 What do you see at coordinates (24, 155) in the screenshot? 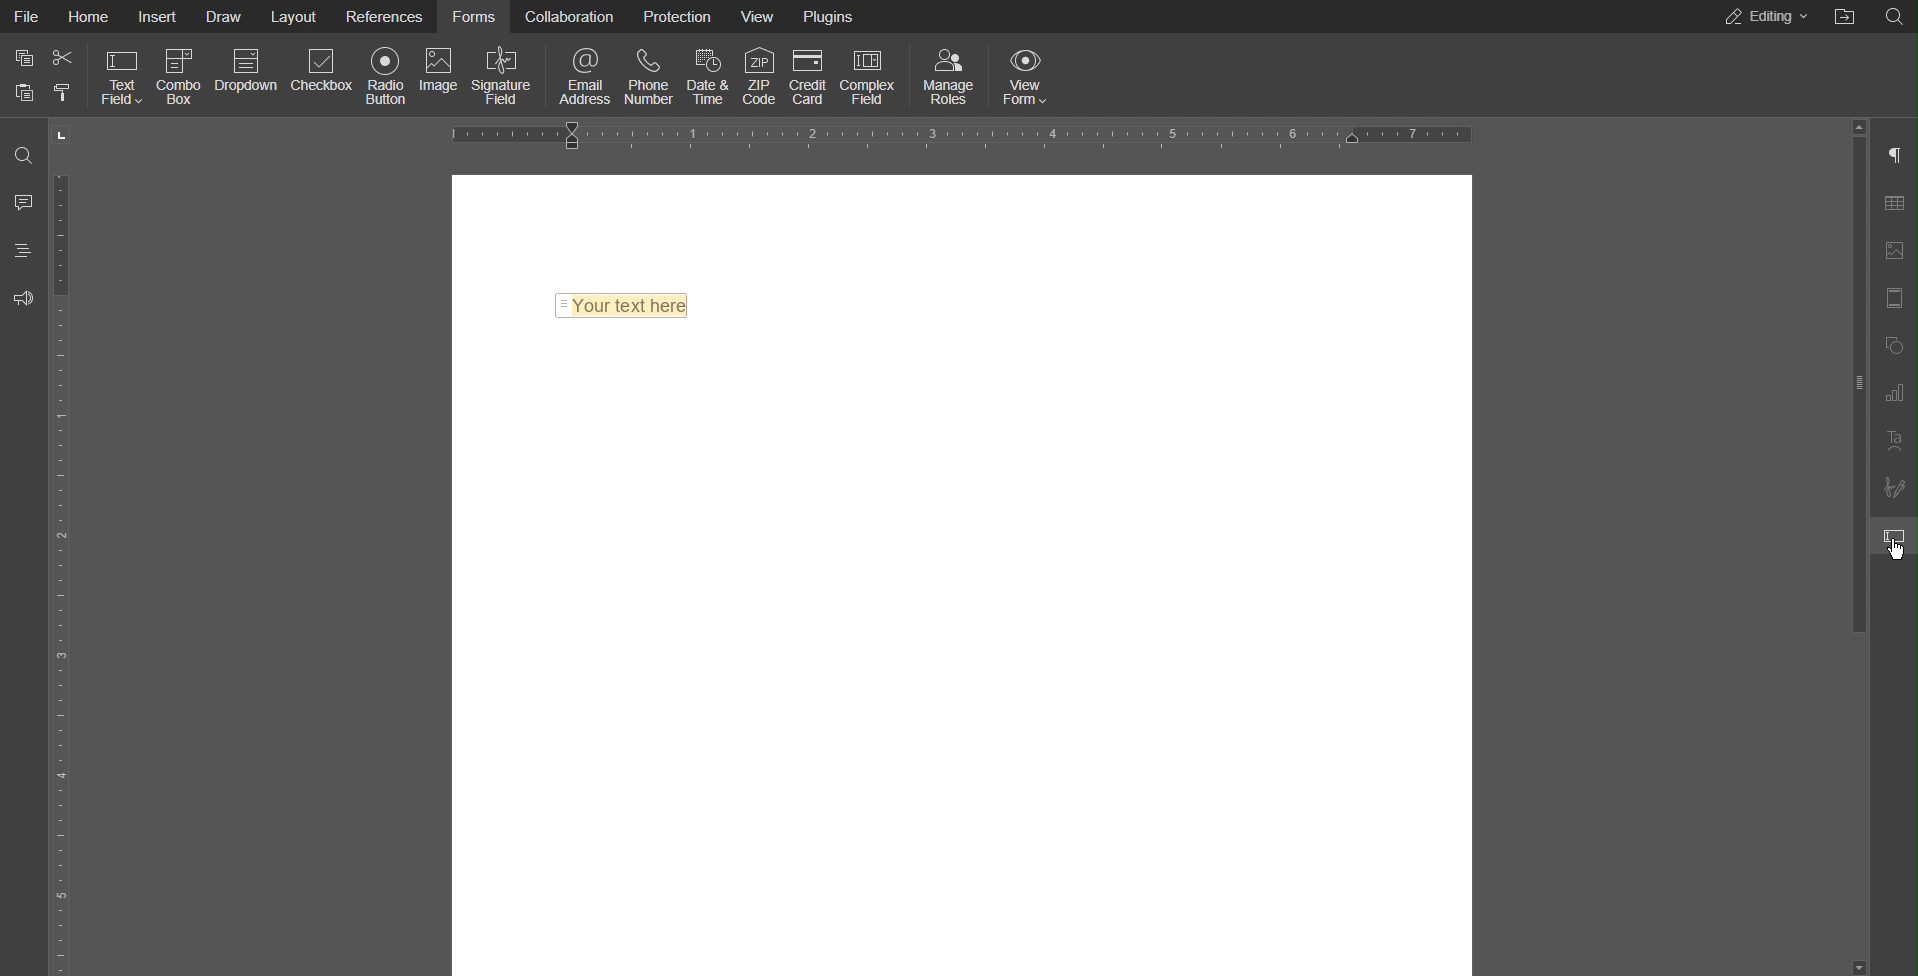
I see `Search` at bounding box center [24, 155].